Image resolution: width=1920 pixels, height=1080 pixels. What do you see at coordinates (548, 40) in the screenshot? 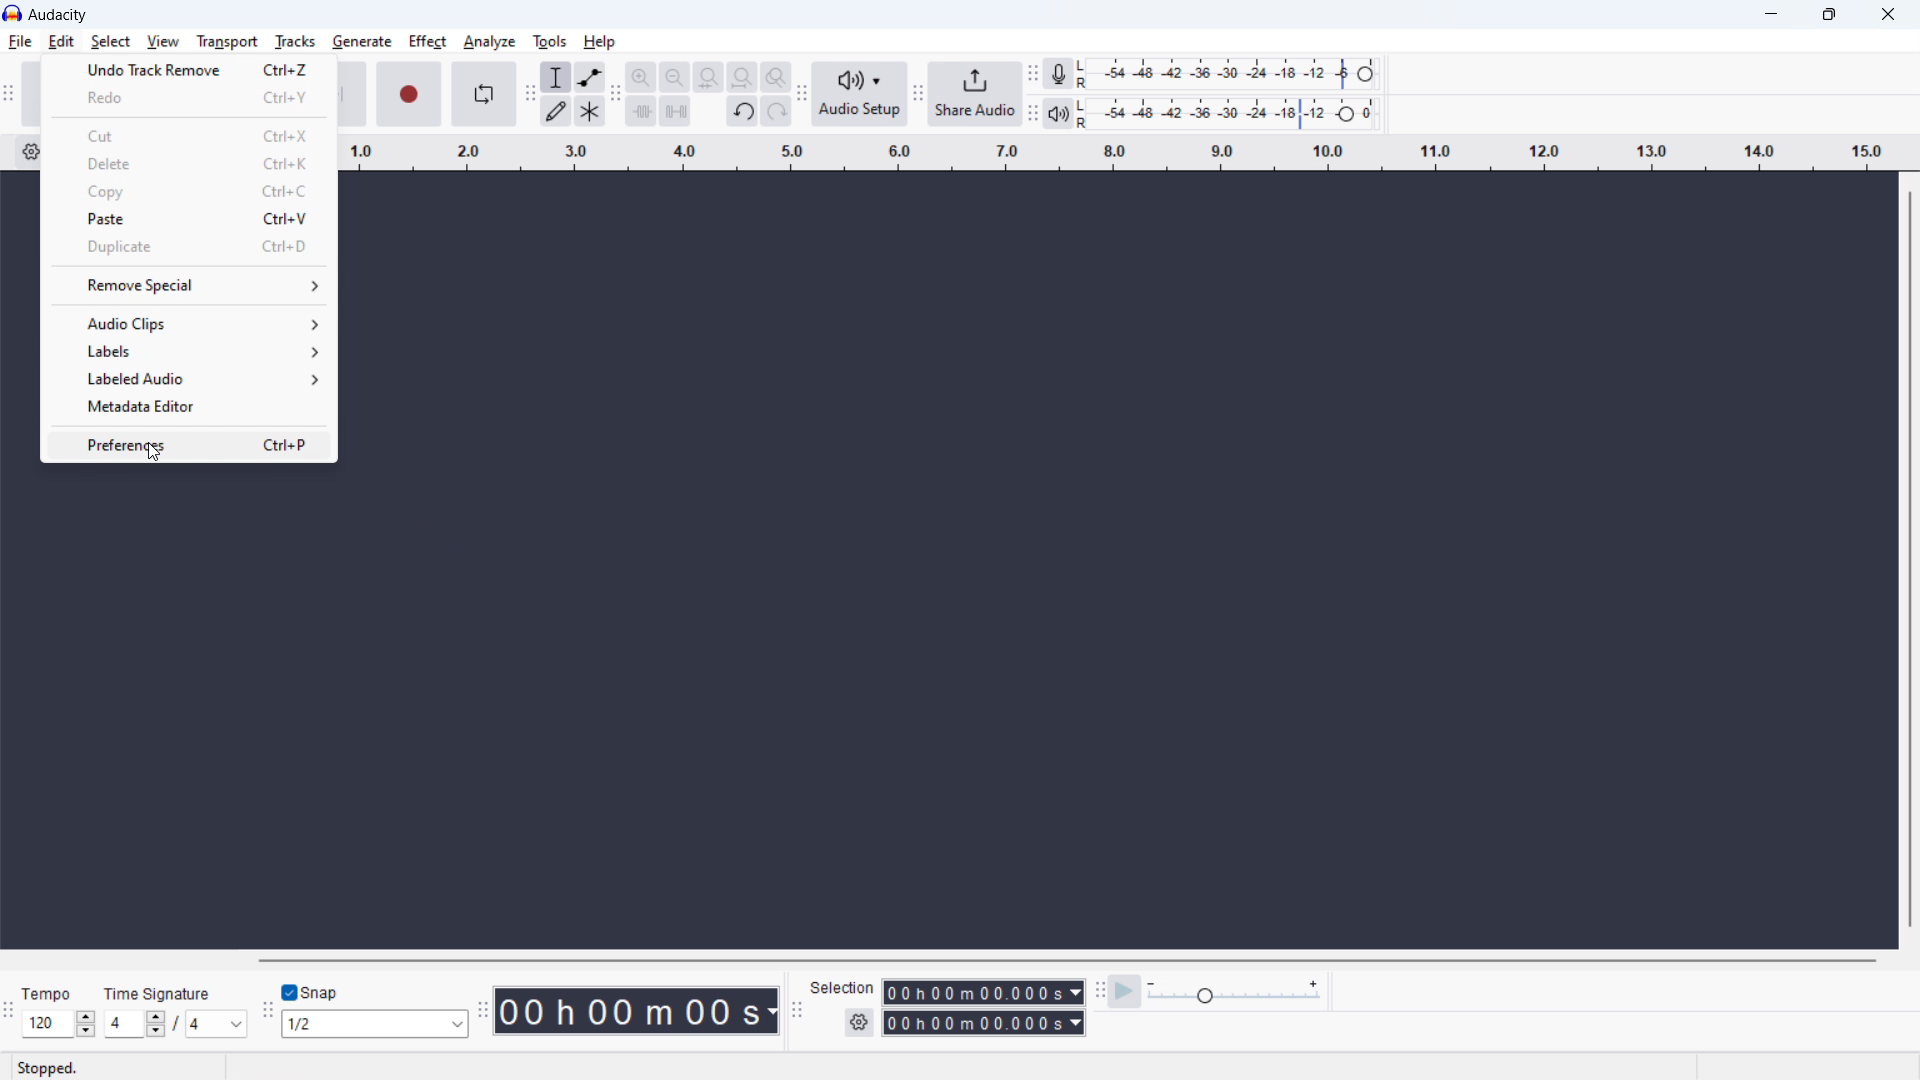
I see `tools` at bounding box center [548, 40].